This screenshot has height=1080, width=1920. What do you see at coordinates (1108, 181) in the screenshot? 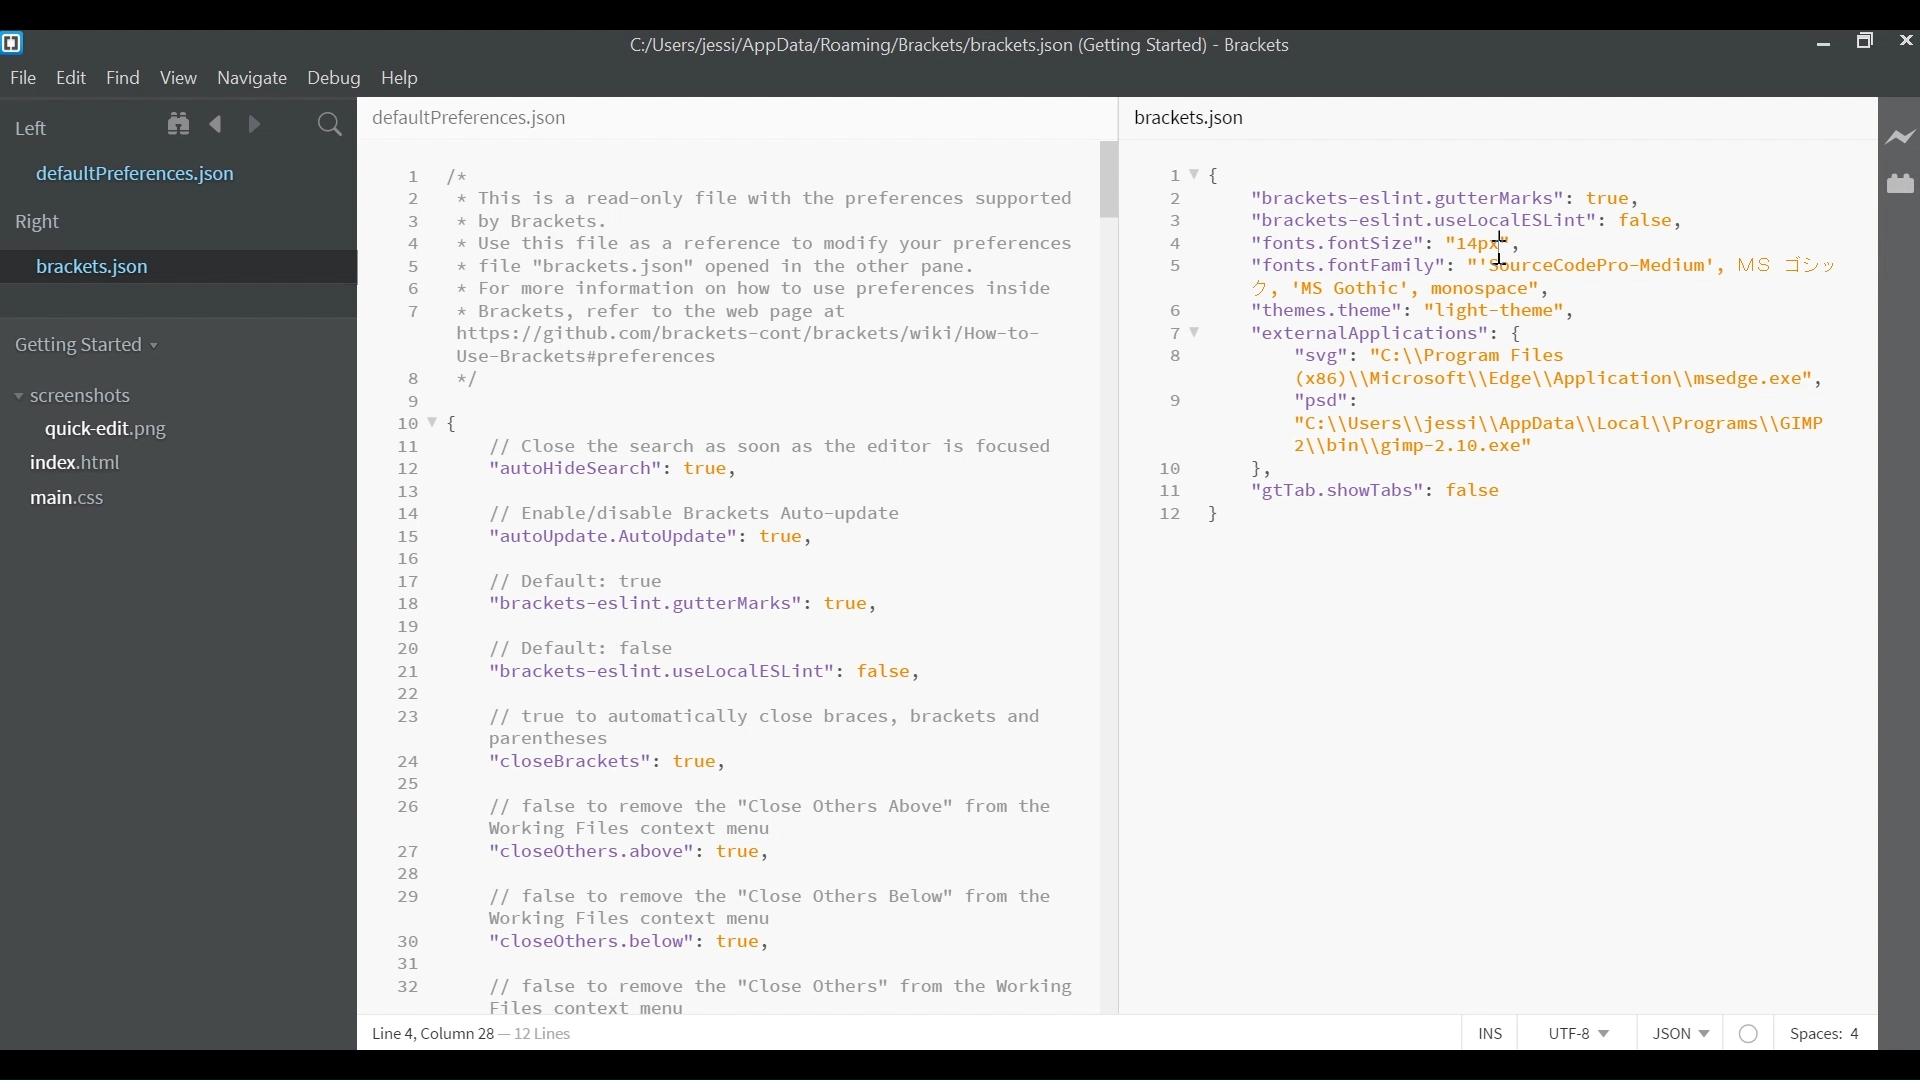
I see `Vertical Scroll bar` at bounding box center [1108, 181].